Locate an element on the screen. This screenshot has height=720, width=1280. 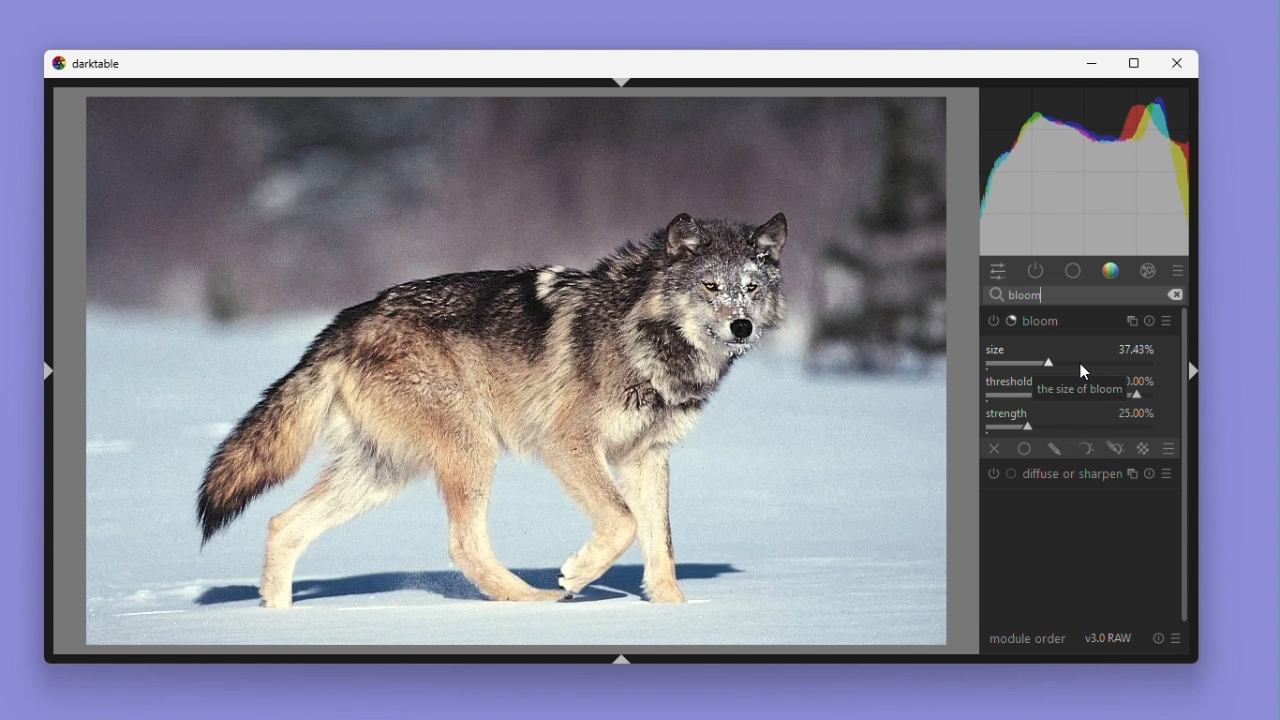
Raster  mask is located at coordinates (1145, 449).